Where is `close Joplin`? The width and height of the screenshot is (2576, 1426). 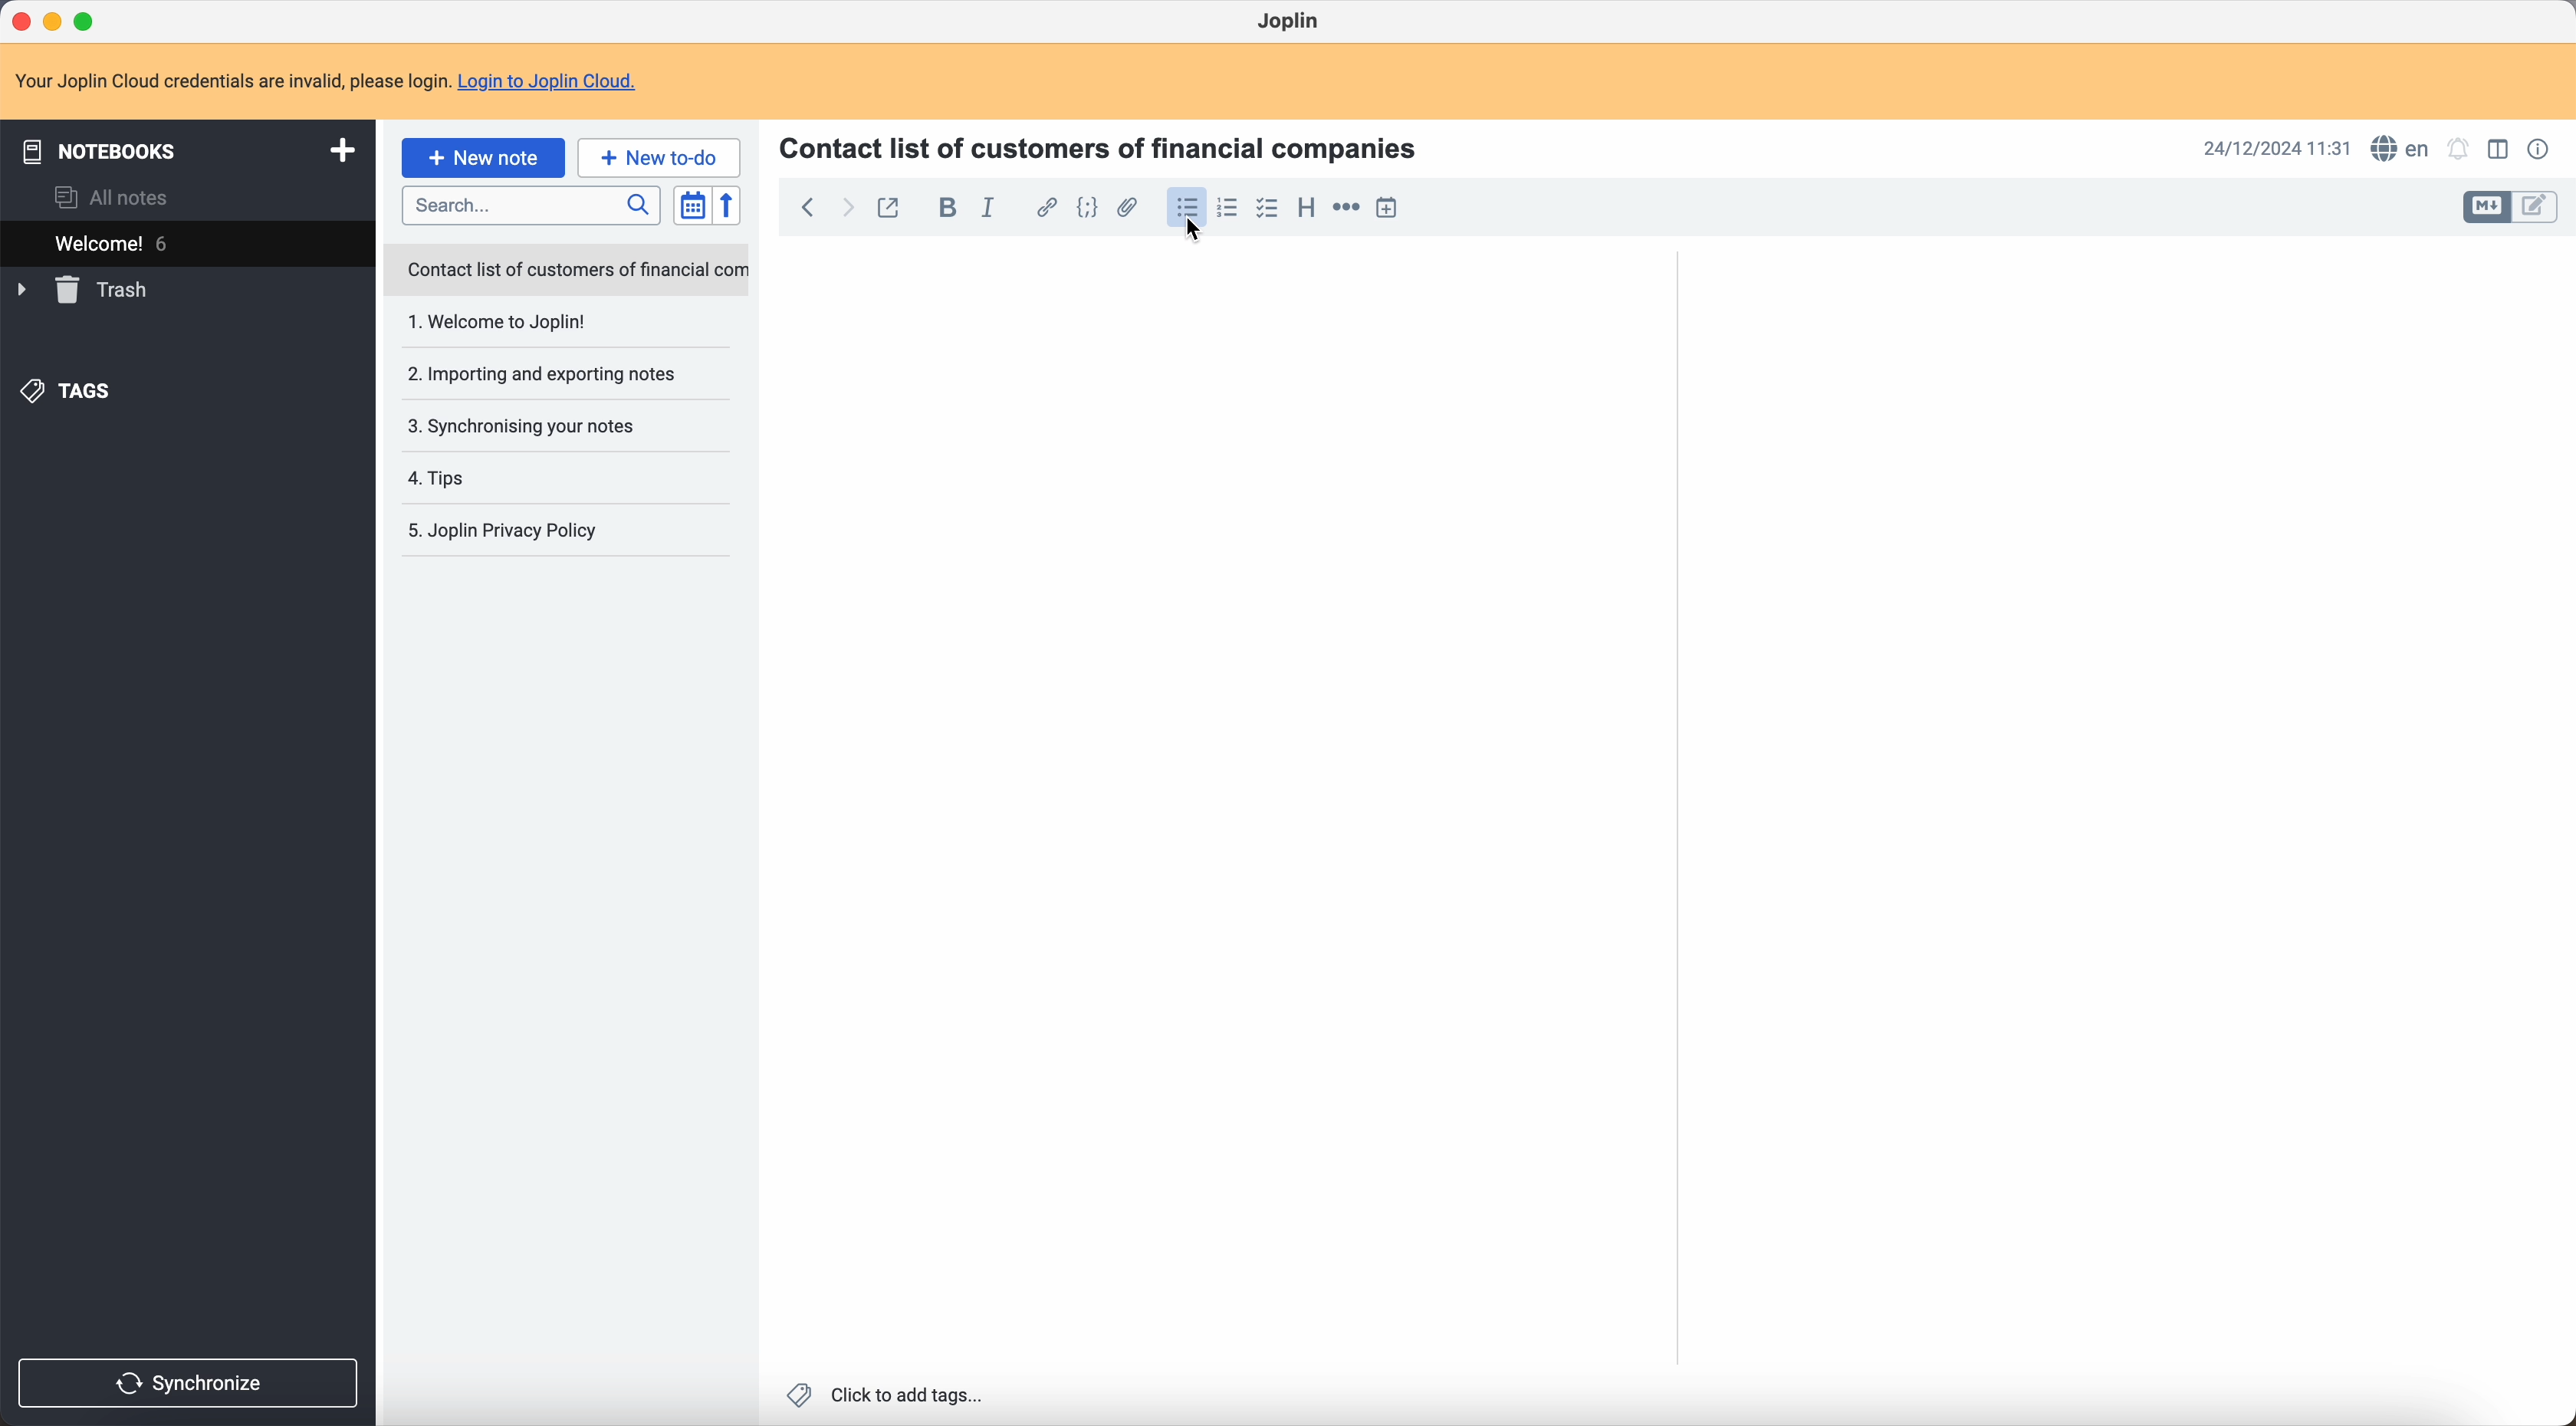
close Joplin is located at coordinates (19, 19).